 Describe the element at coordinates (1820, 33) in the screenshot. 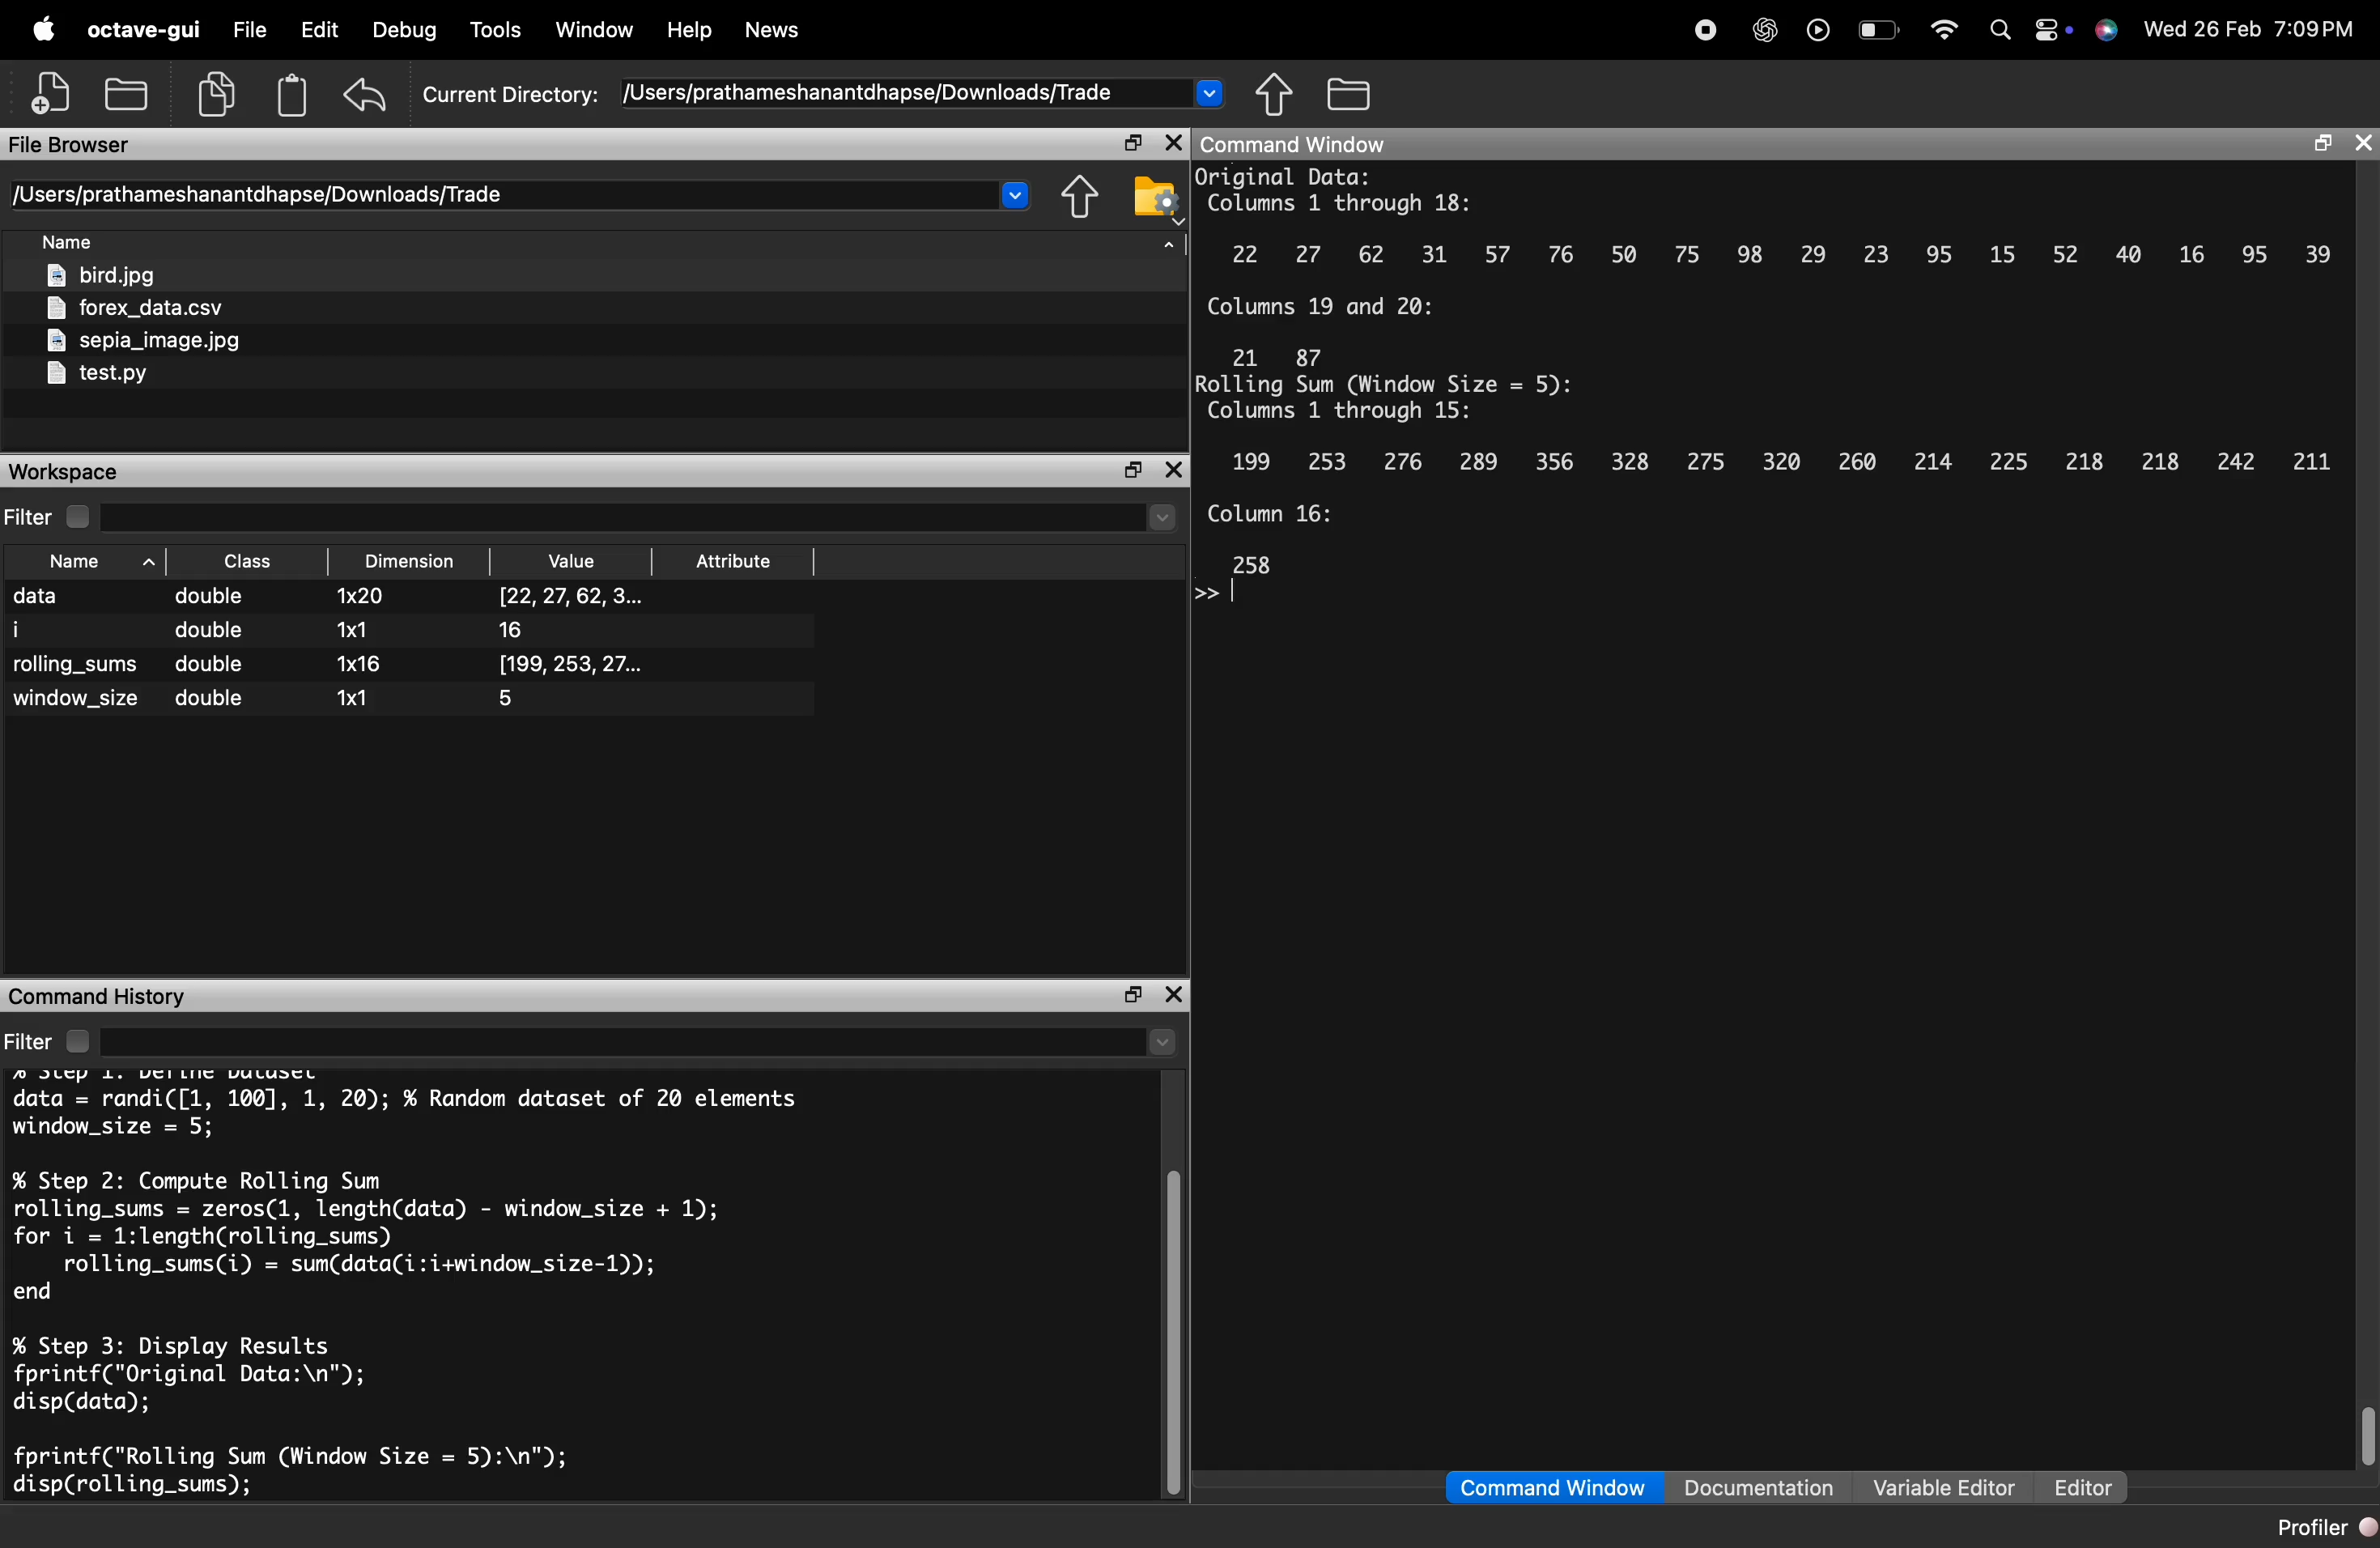

I see `play` at that location.